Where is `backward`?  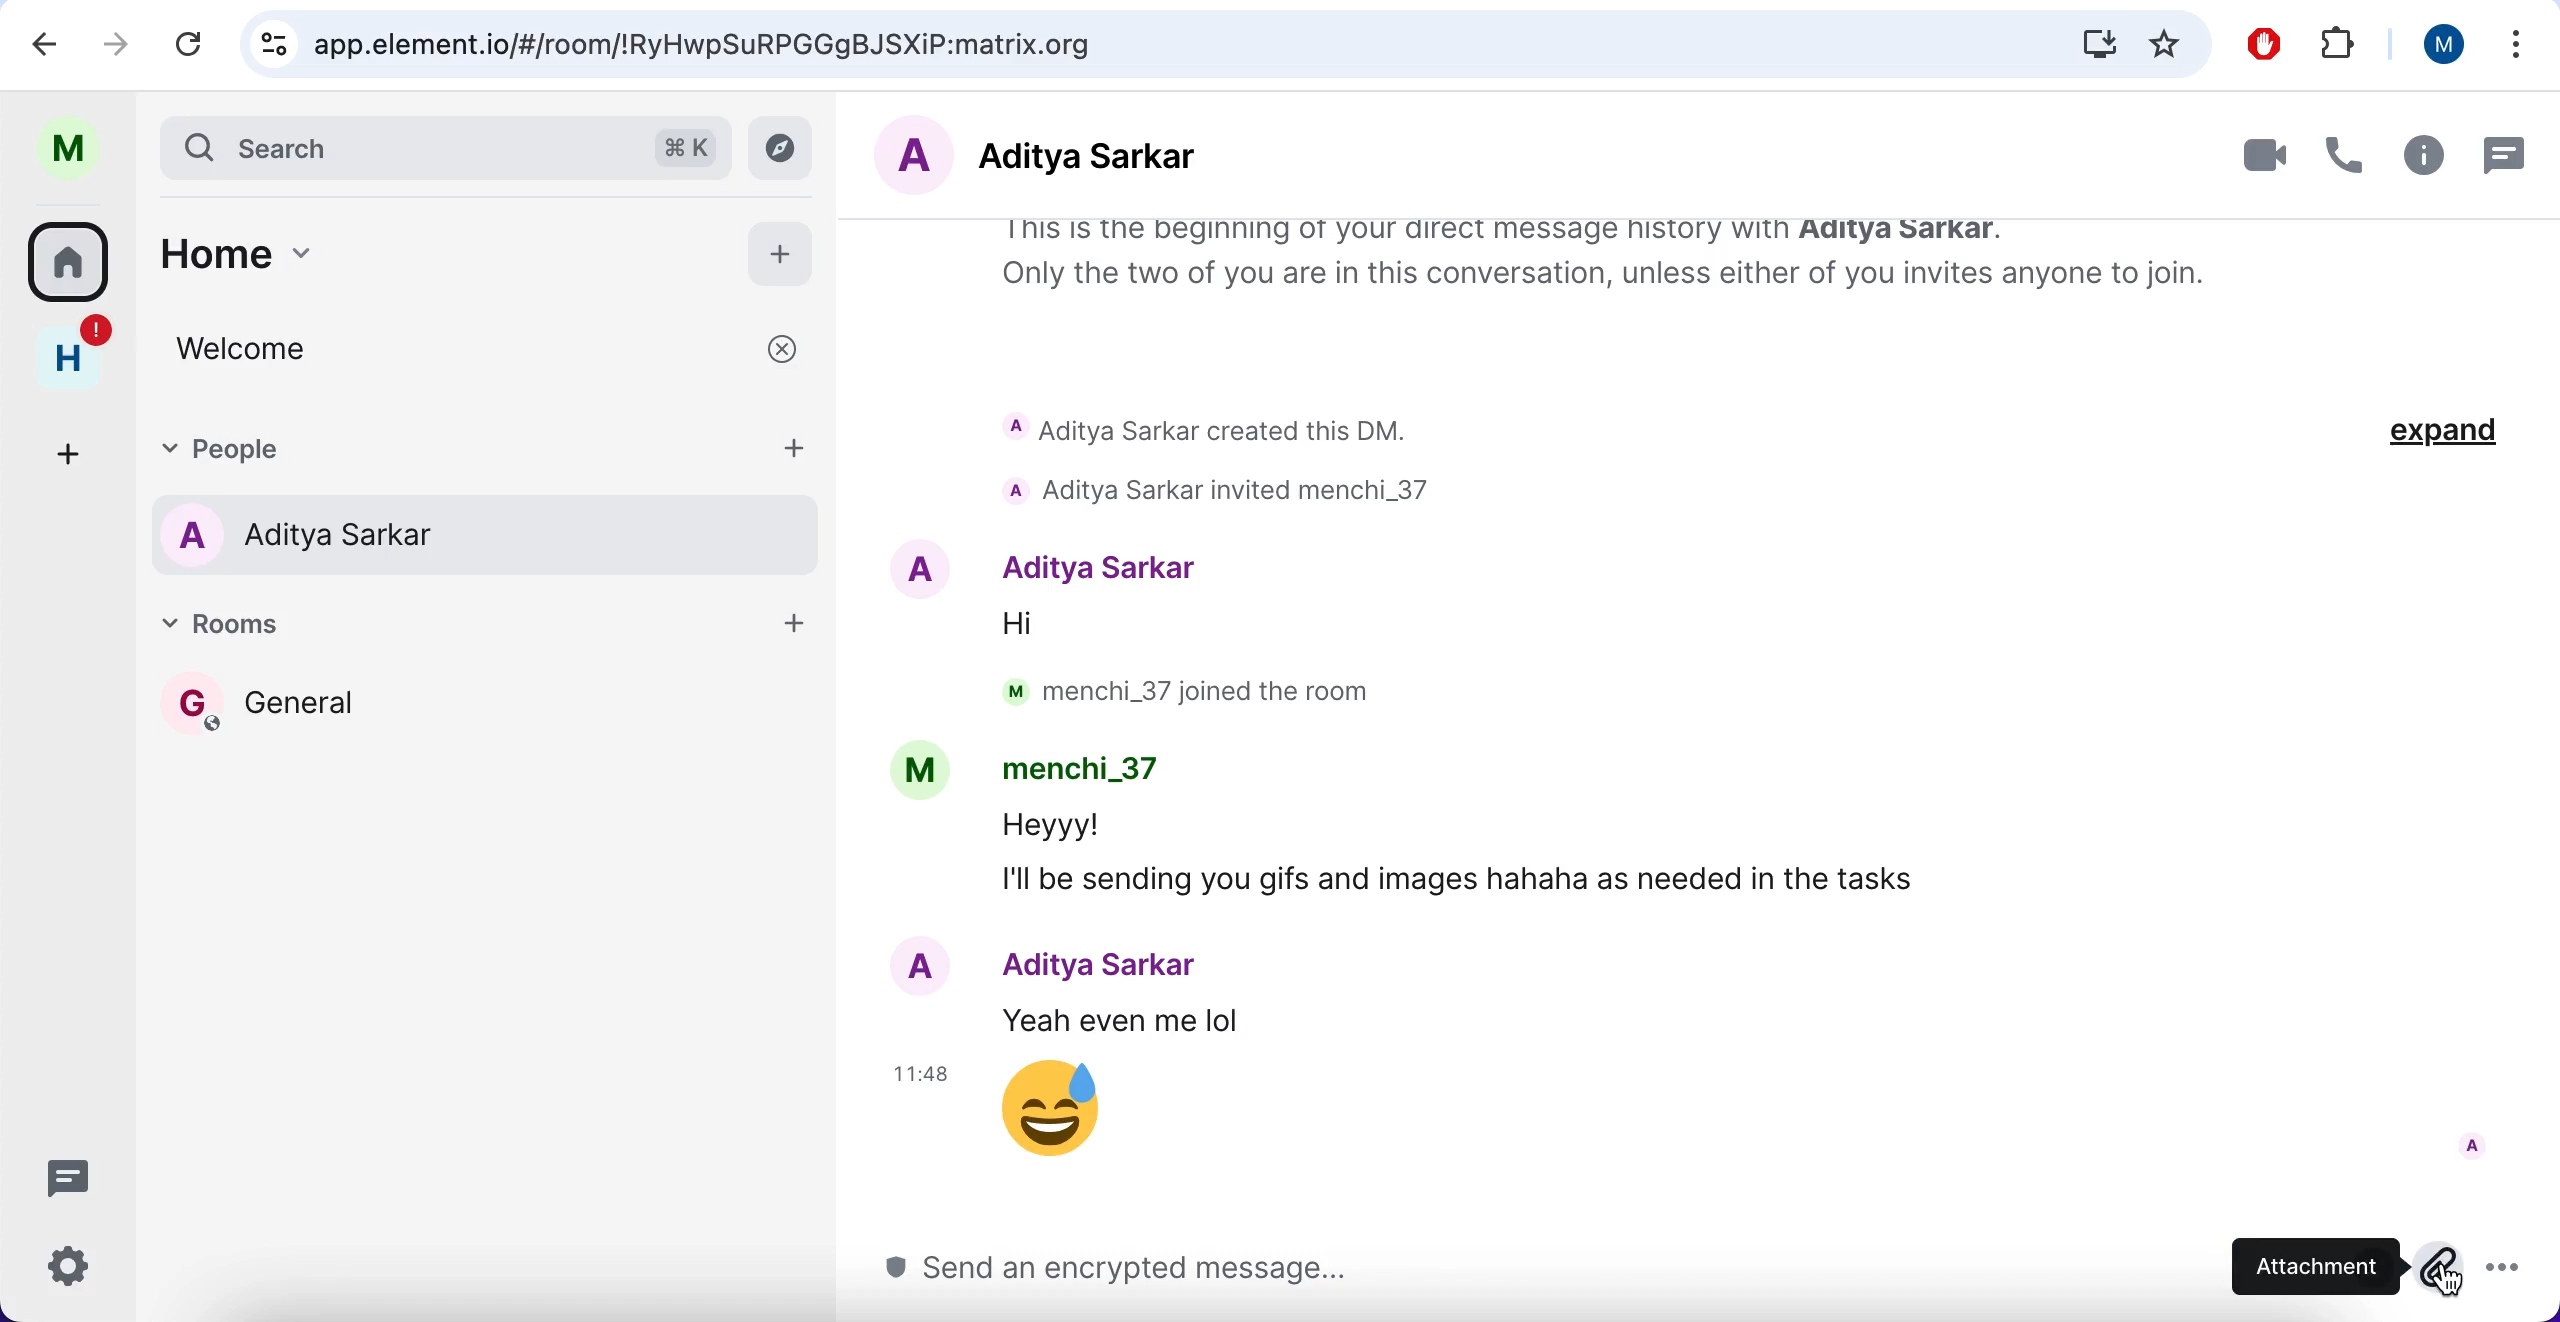 backward is located at coordinates (42, 47).